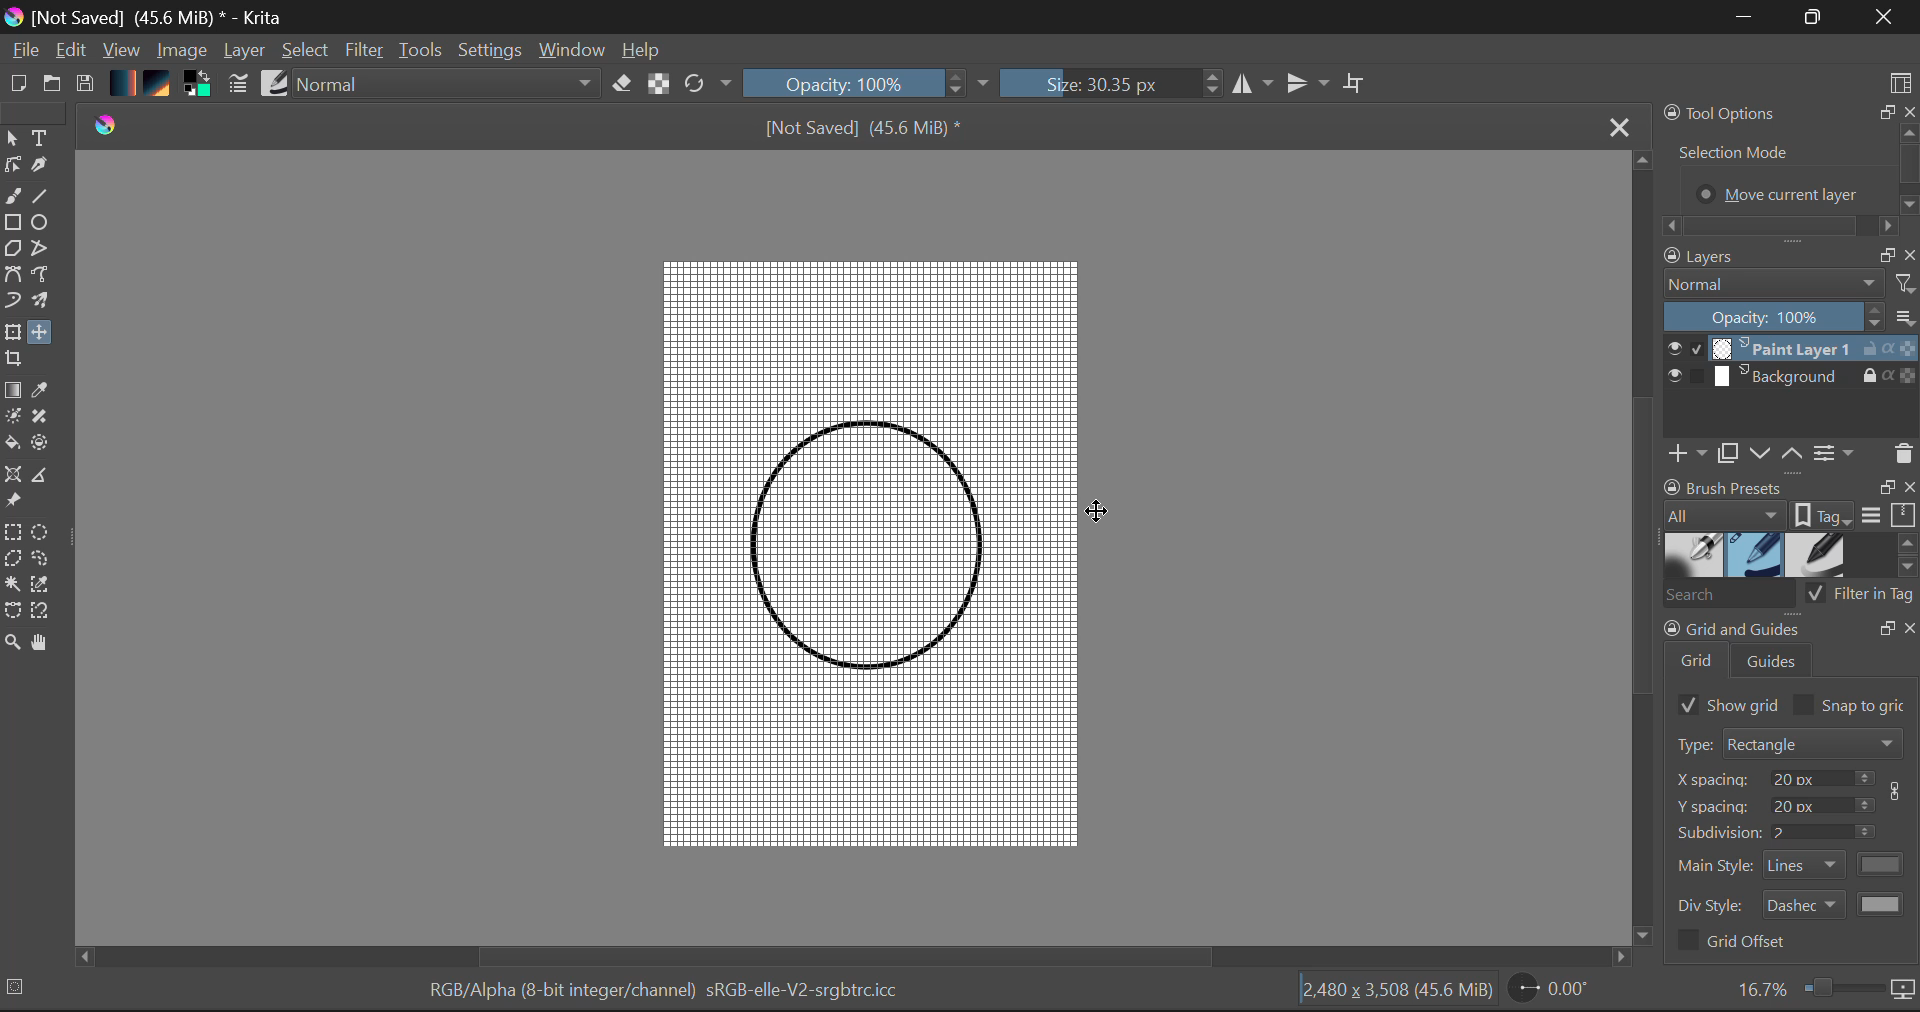 The width and height of the screenshot is (1920, 1012). I want to click on Show Grid Selected, so click(1723, 704).